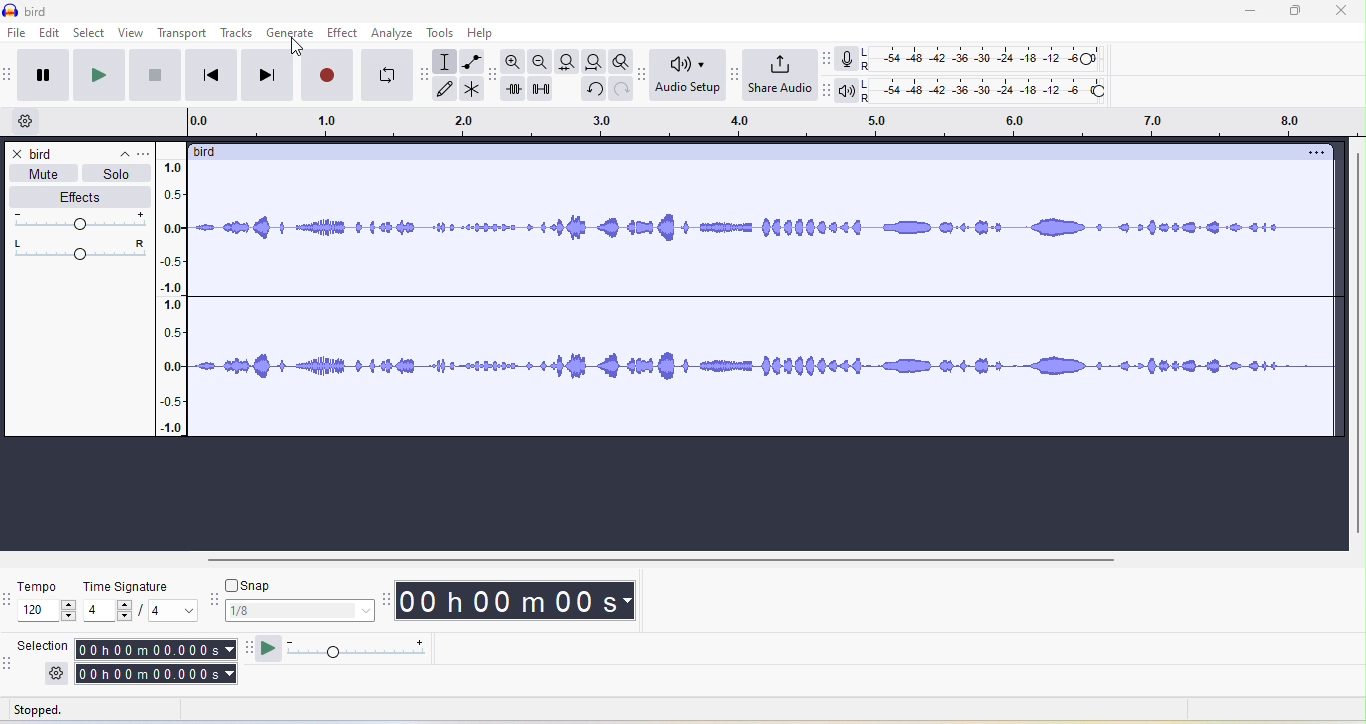 The image size is (1366, 724). What do you see at coordinates (1250, 13) in the screenshot?
I see `minimize` at bounding box center [1250, 13].